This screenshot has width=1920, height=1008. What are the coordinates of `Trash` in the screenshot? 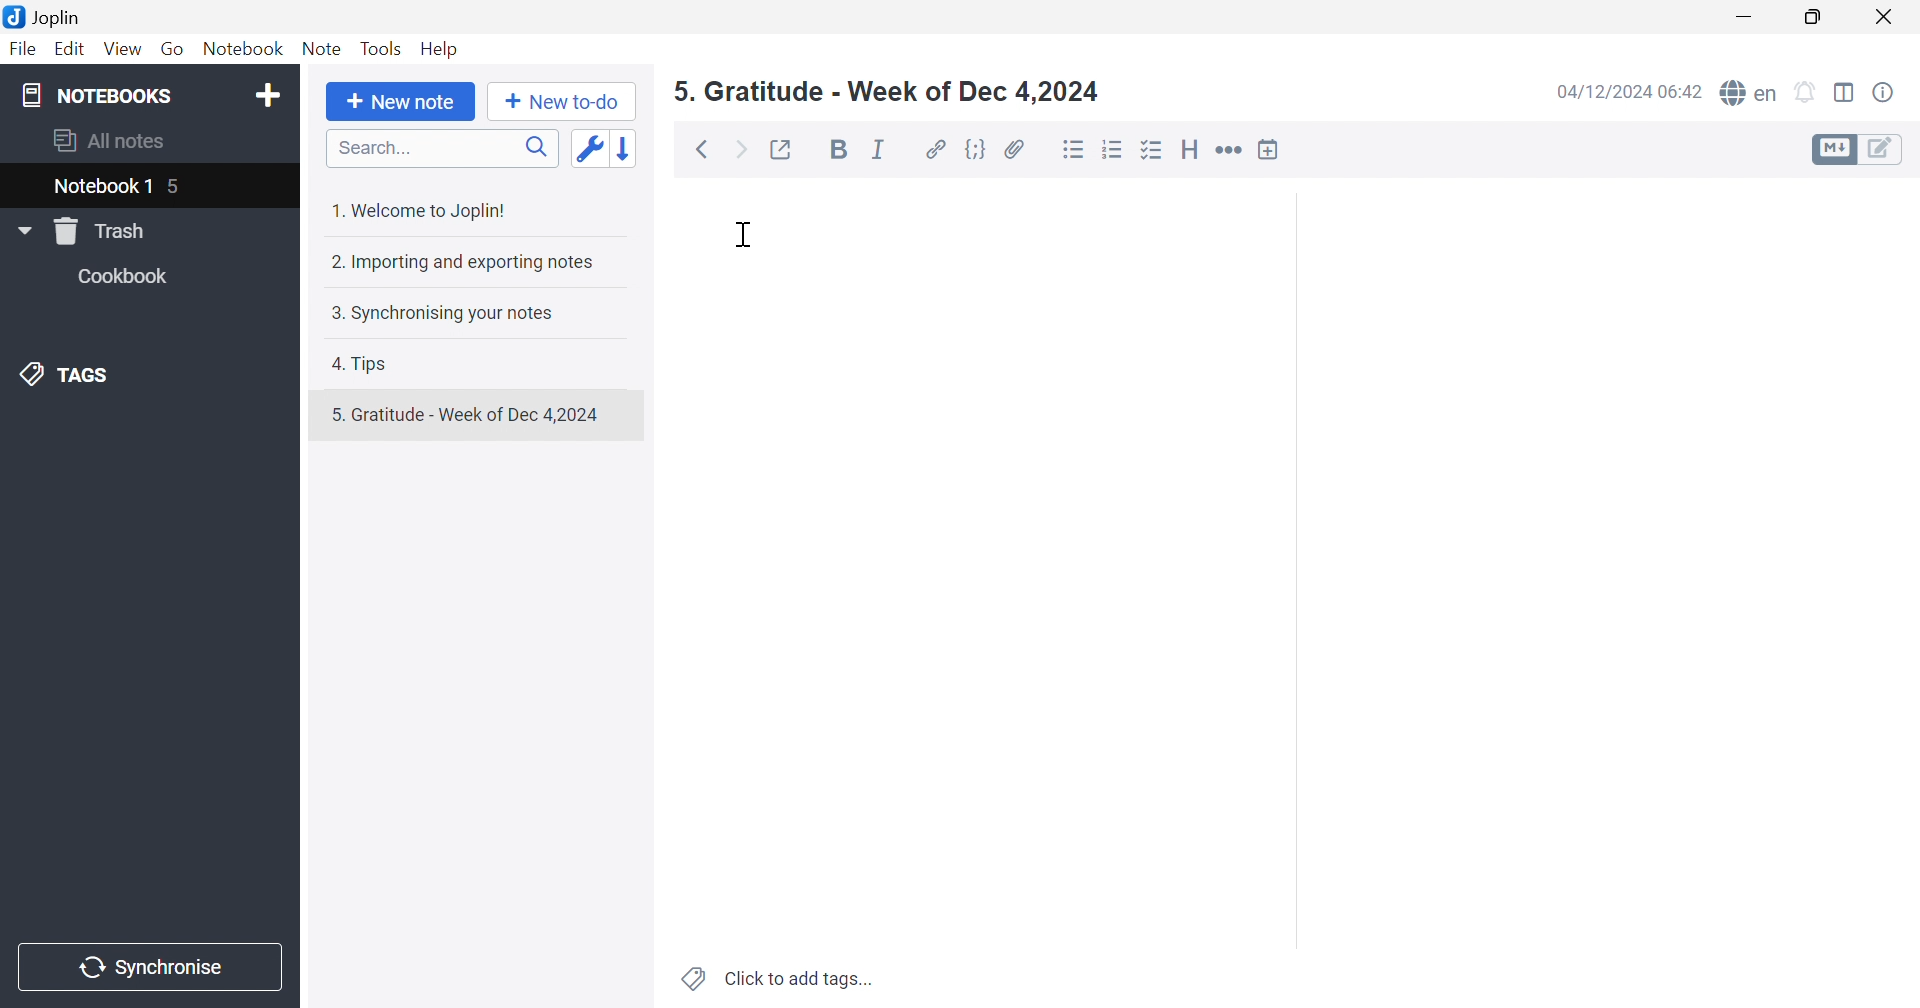 It's located at (100, 232).